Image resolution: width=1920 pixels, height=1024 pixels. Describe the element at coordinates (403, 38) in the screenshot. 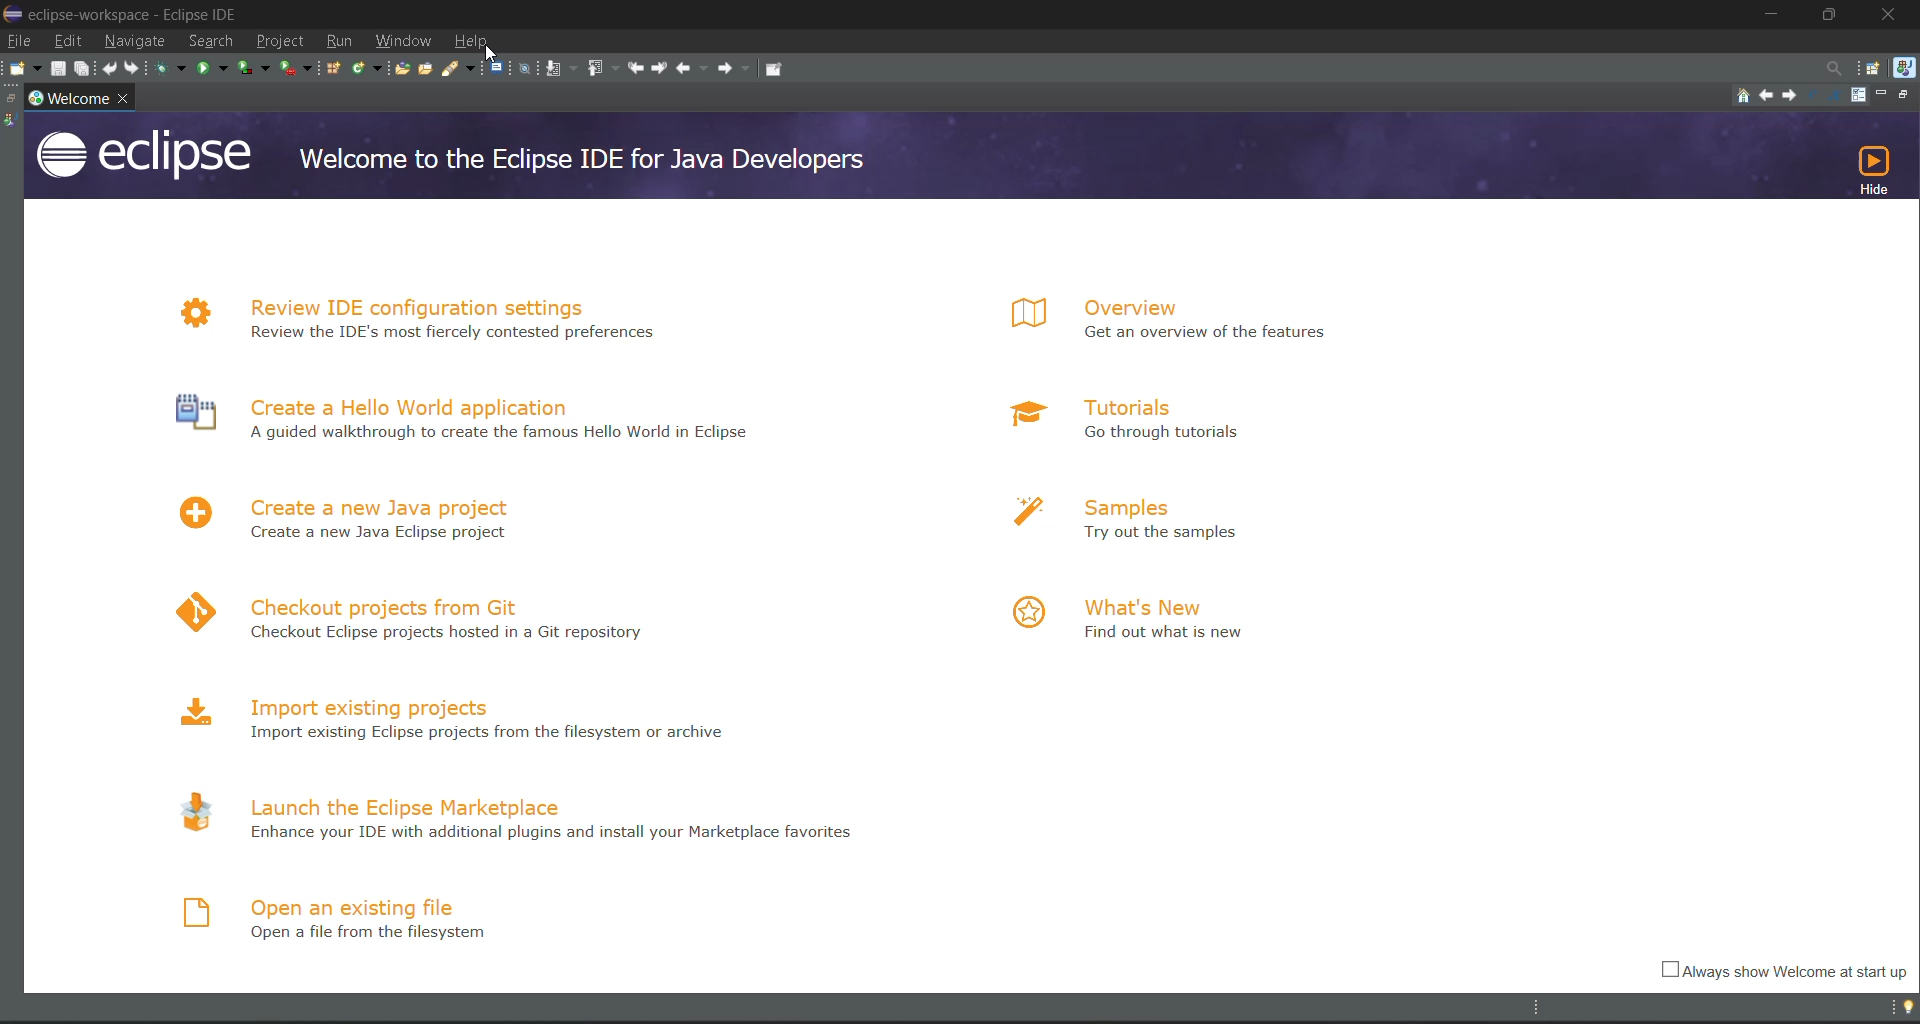

I see `window` at that location.